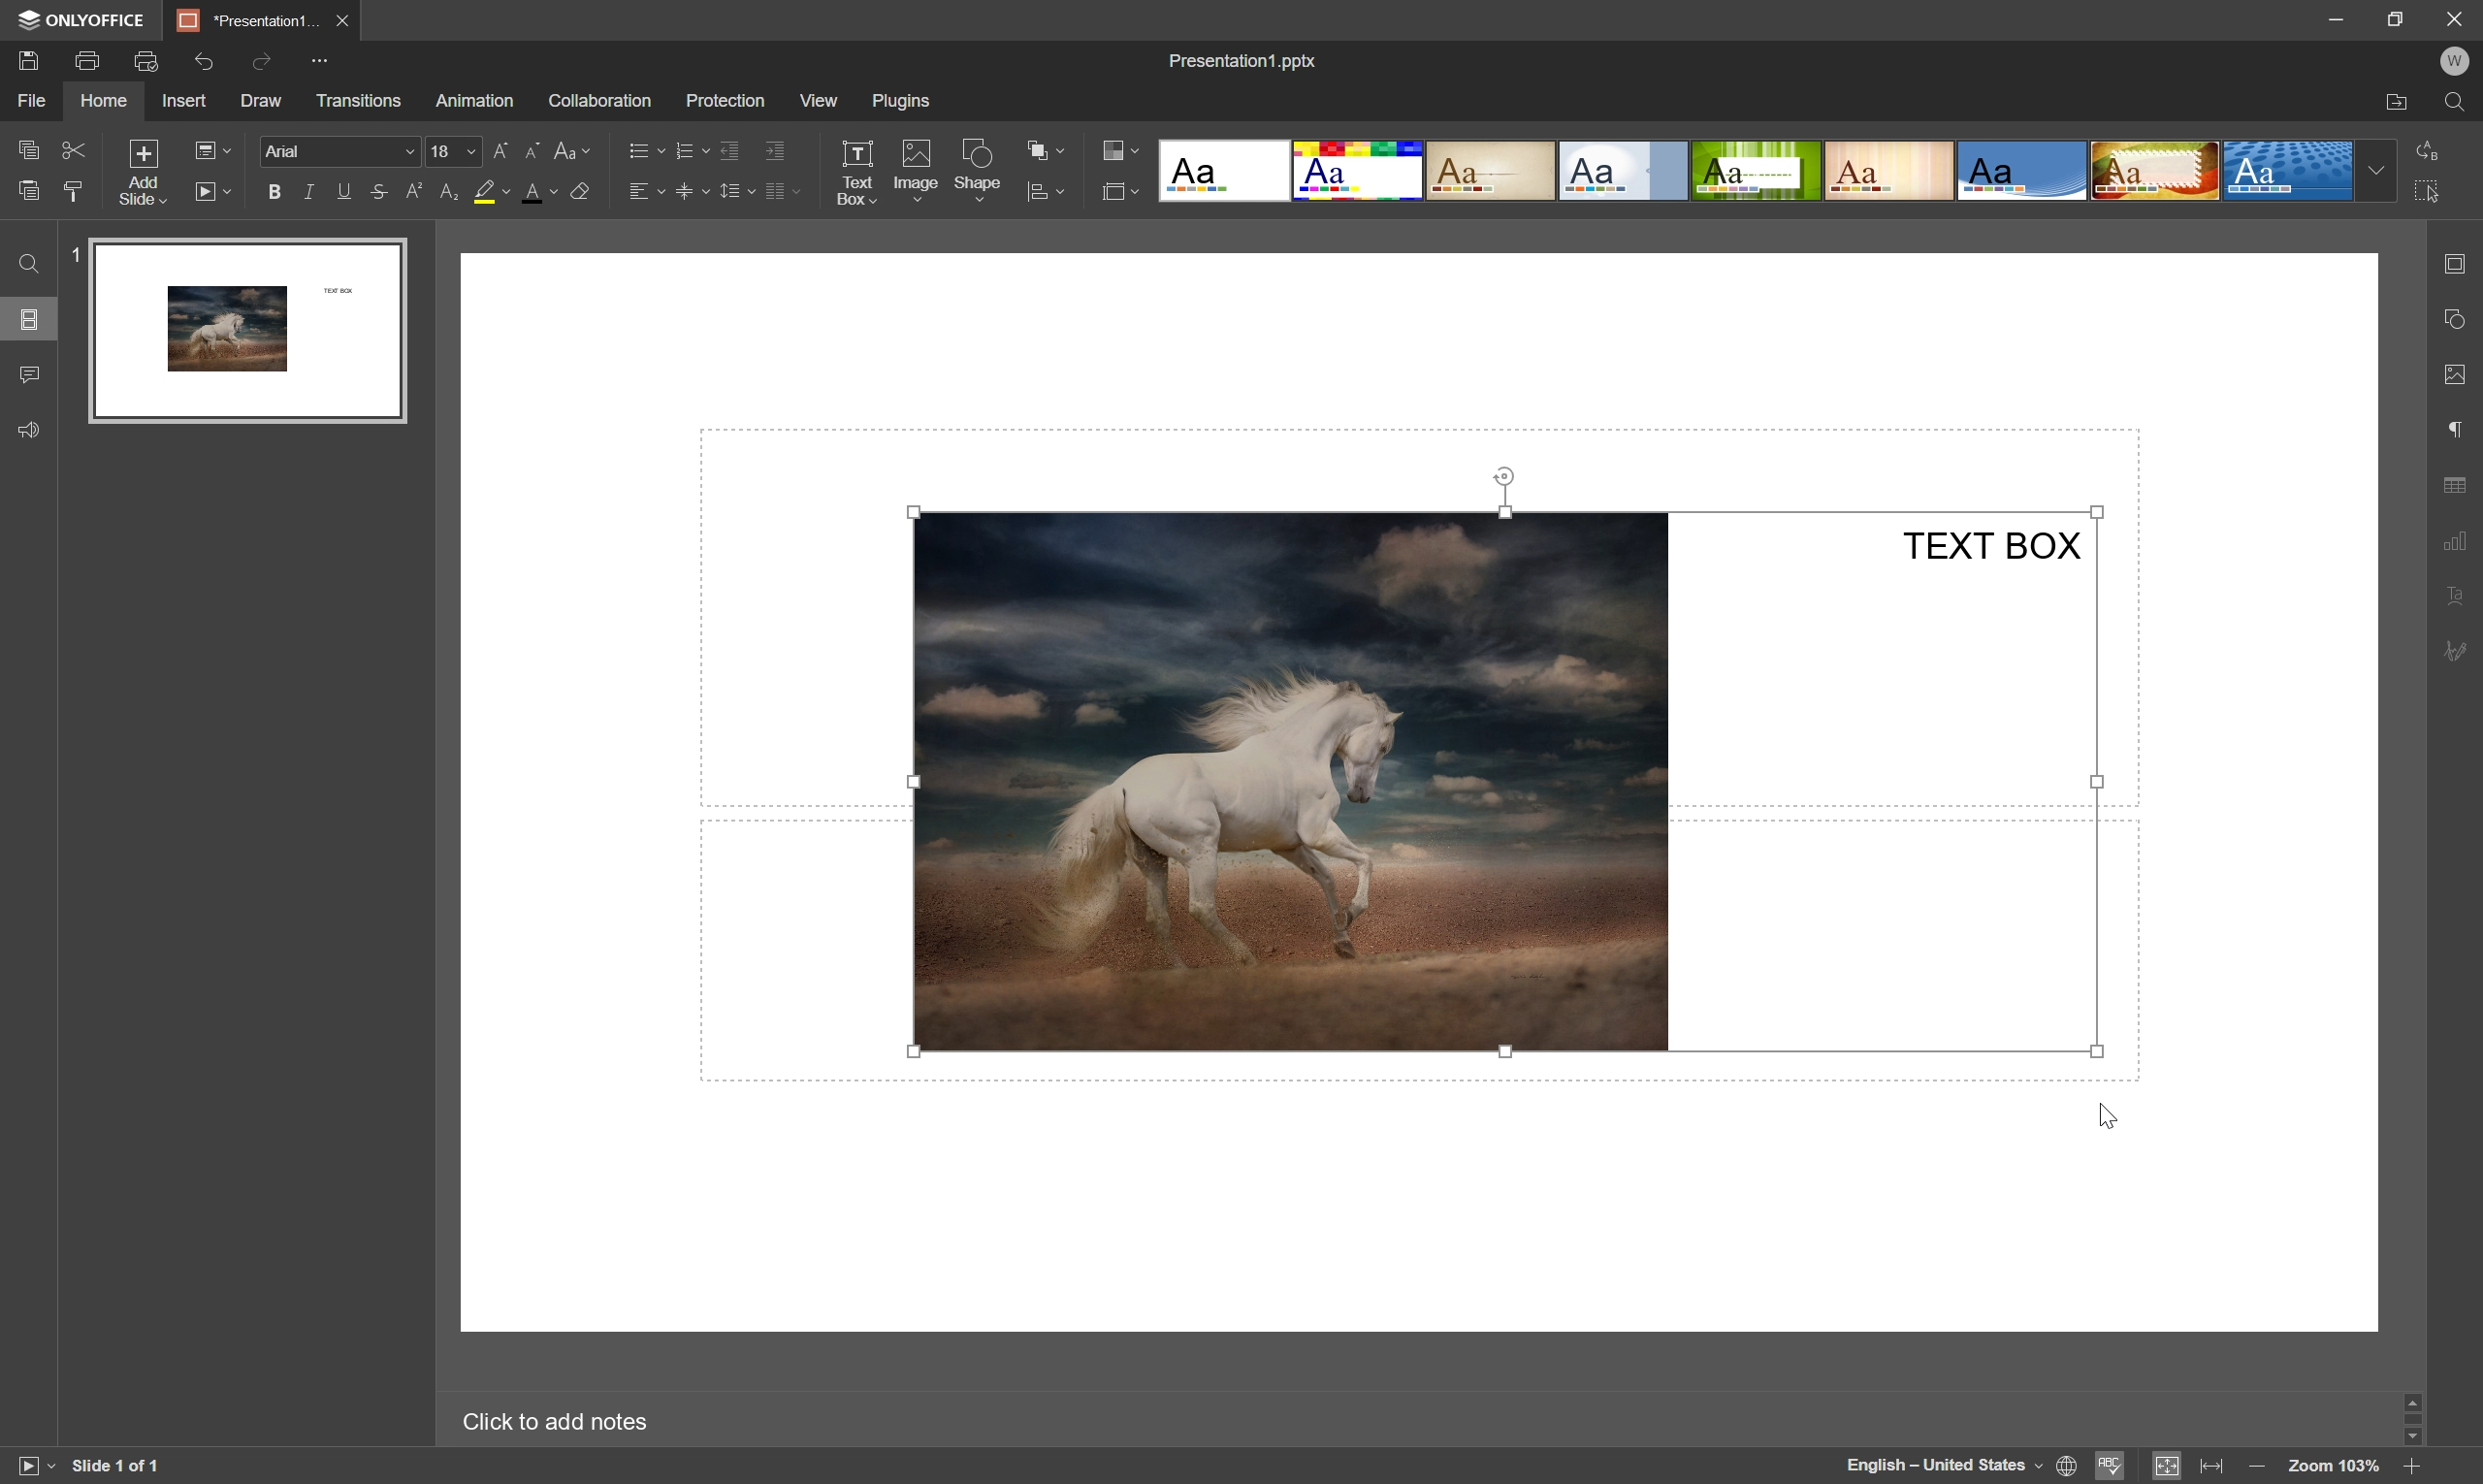 The image size is (2483, 1484). What do you see at coordinates (449, 191) in the screenshot?
I see `subscript` at bounding box center [449, 191].